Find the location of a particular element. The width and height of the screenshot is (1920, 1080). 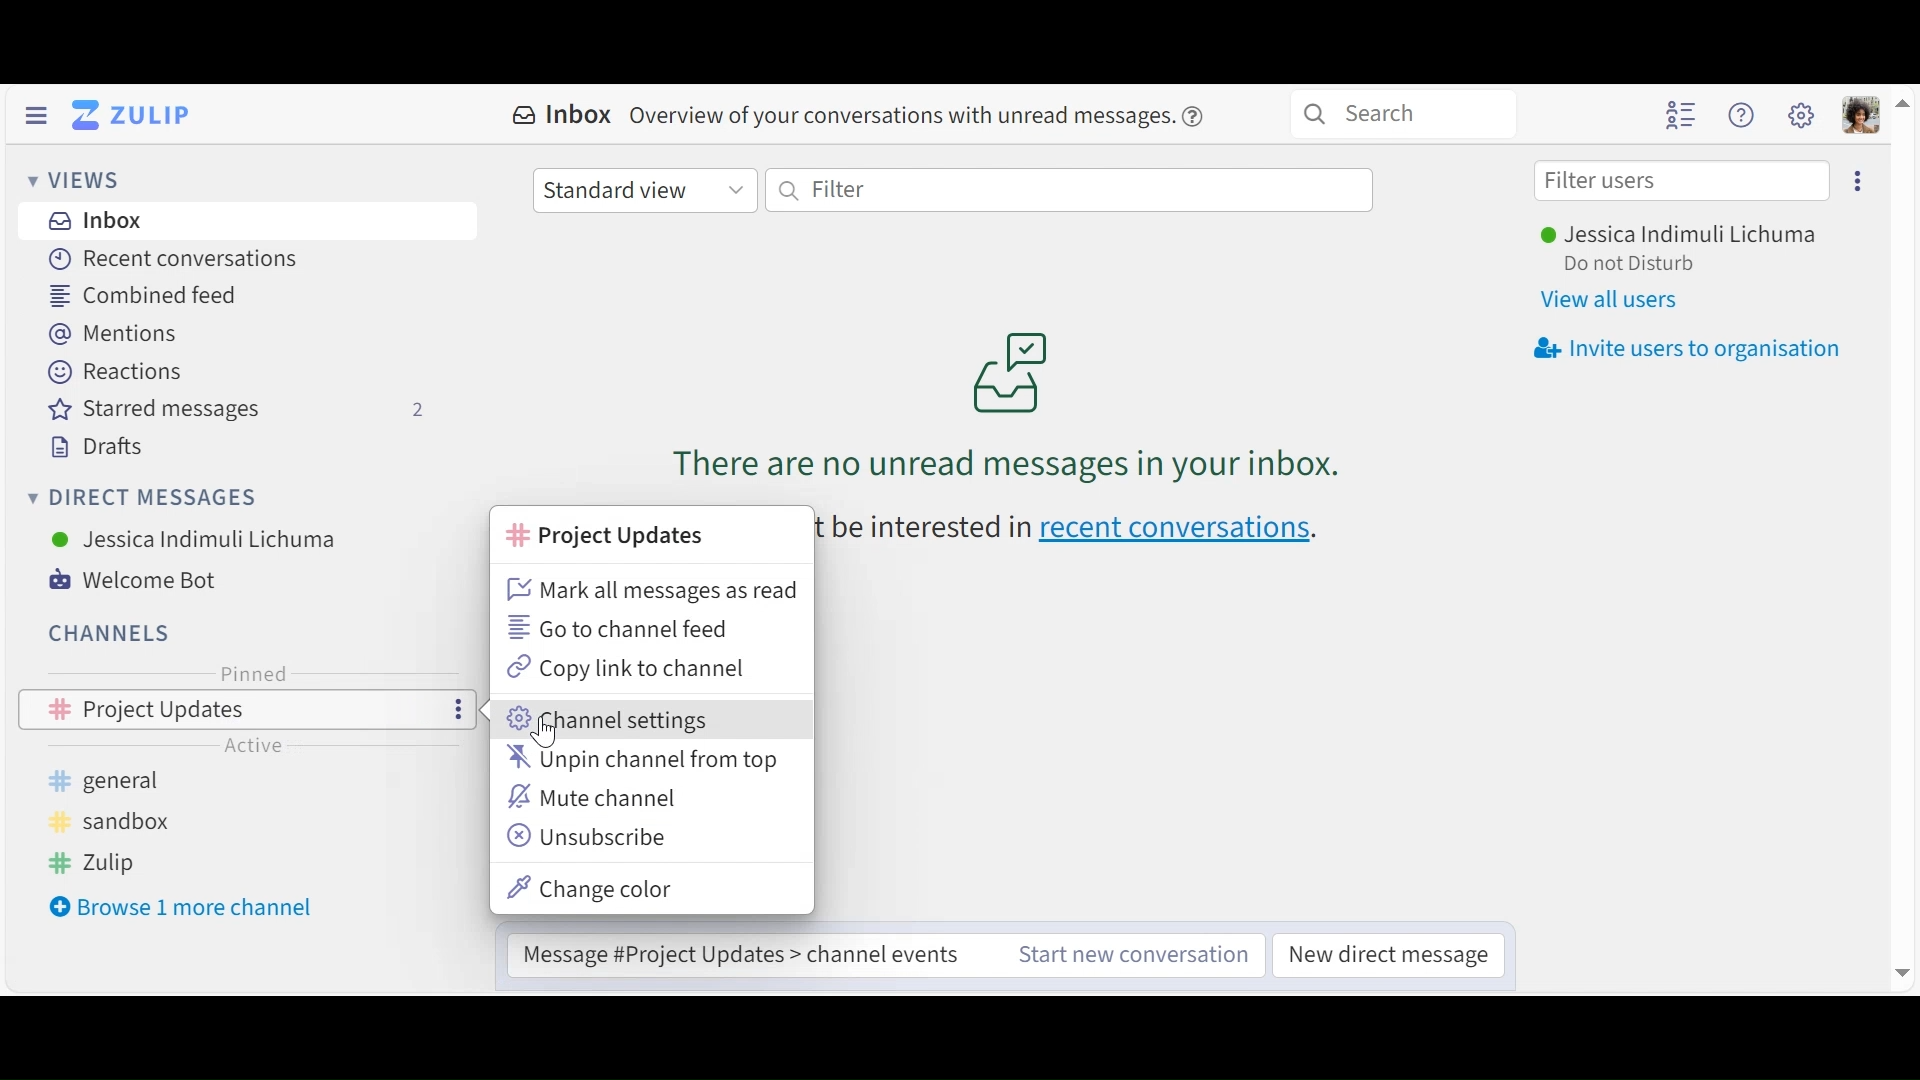

Drafts is located at coordinates (94, 447).